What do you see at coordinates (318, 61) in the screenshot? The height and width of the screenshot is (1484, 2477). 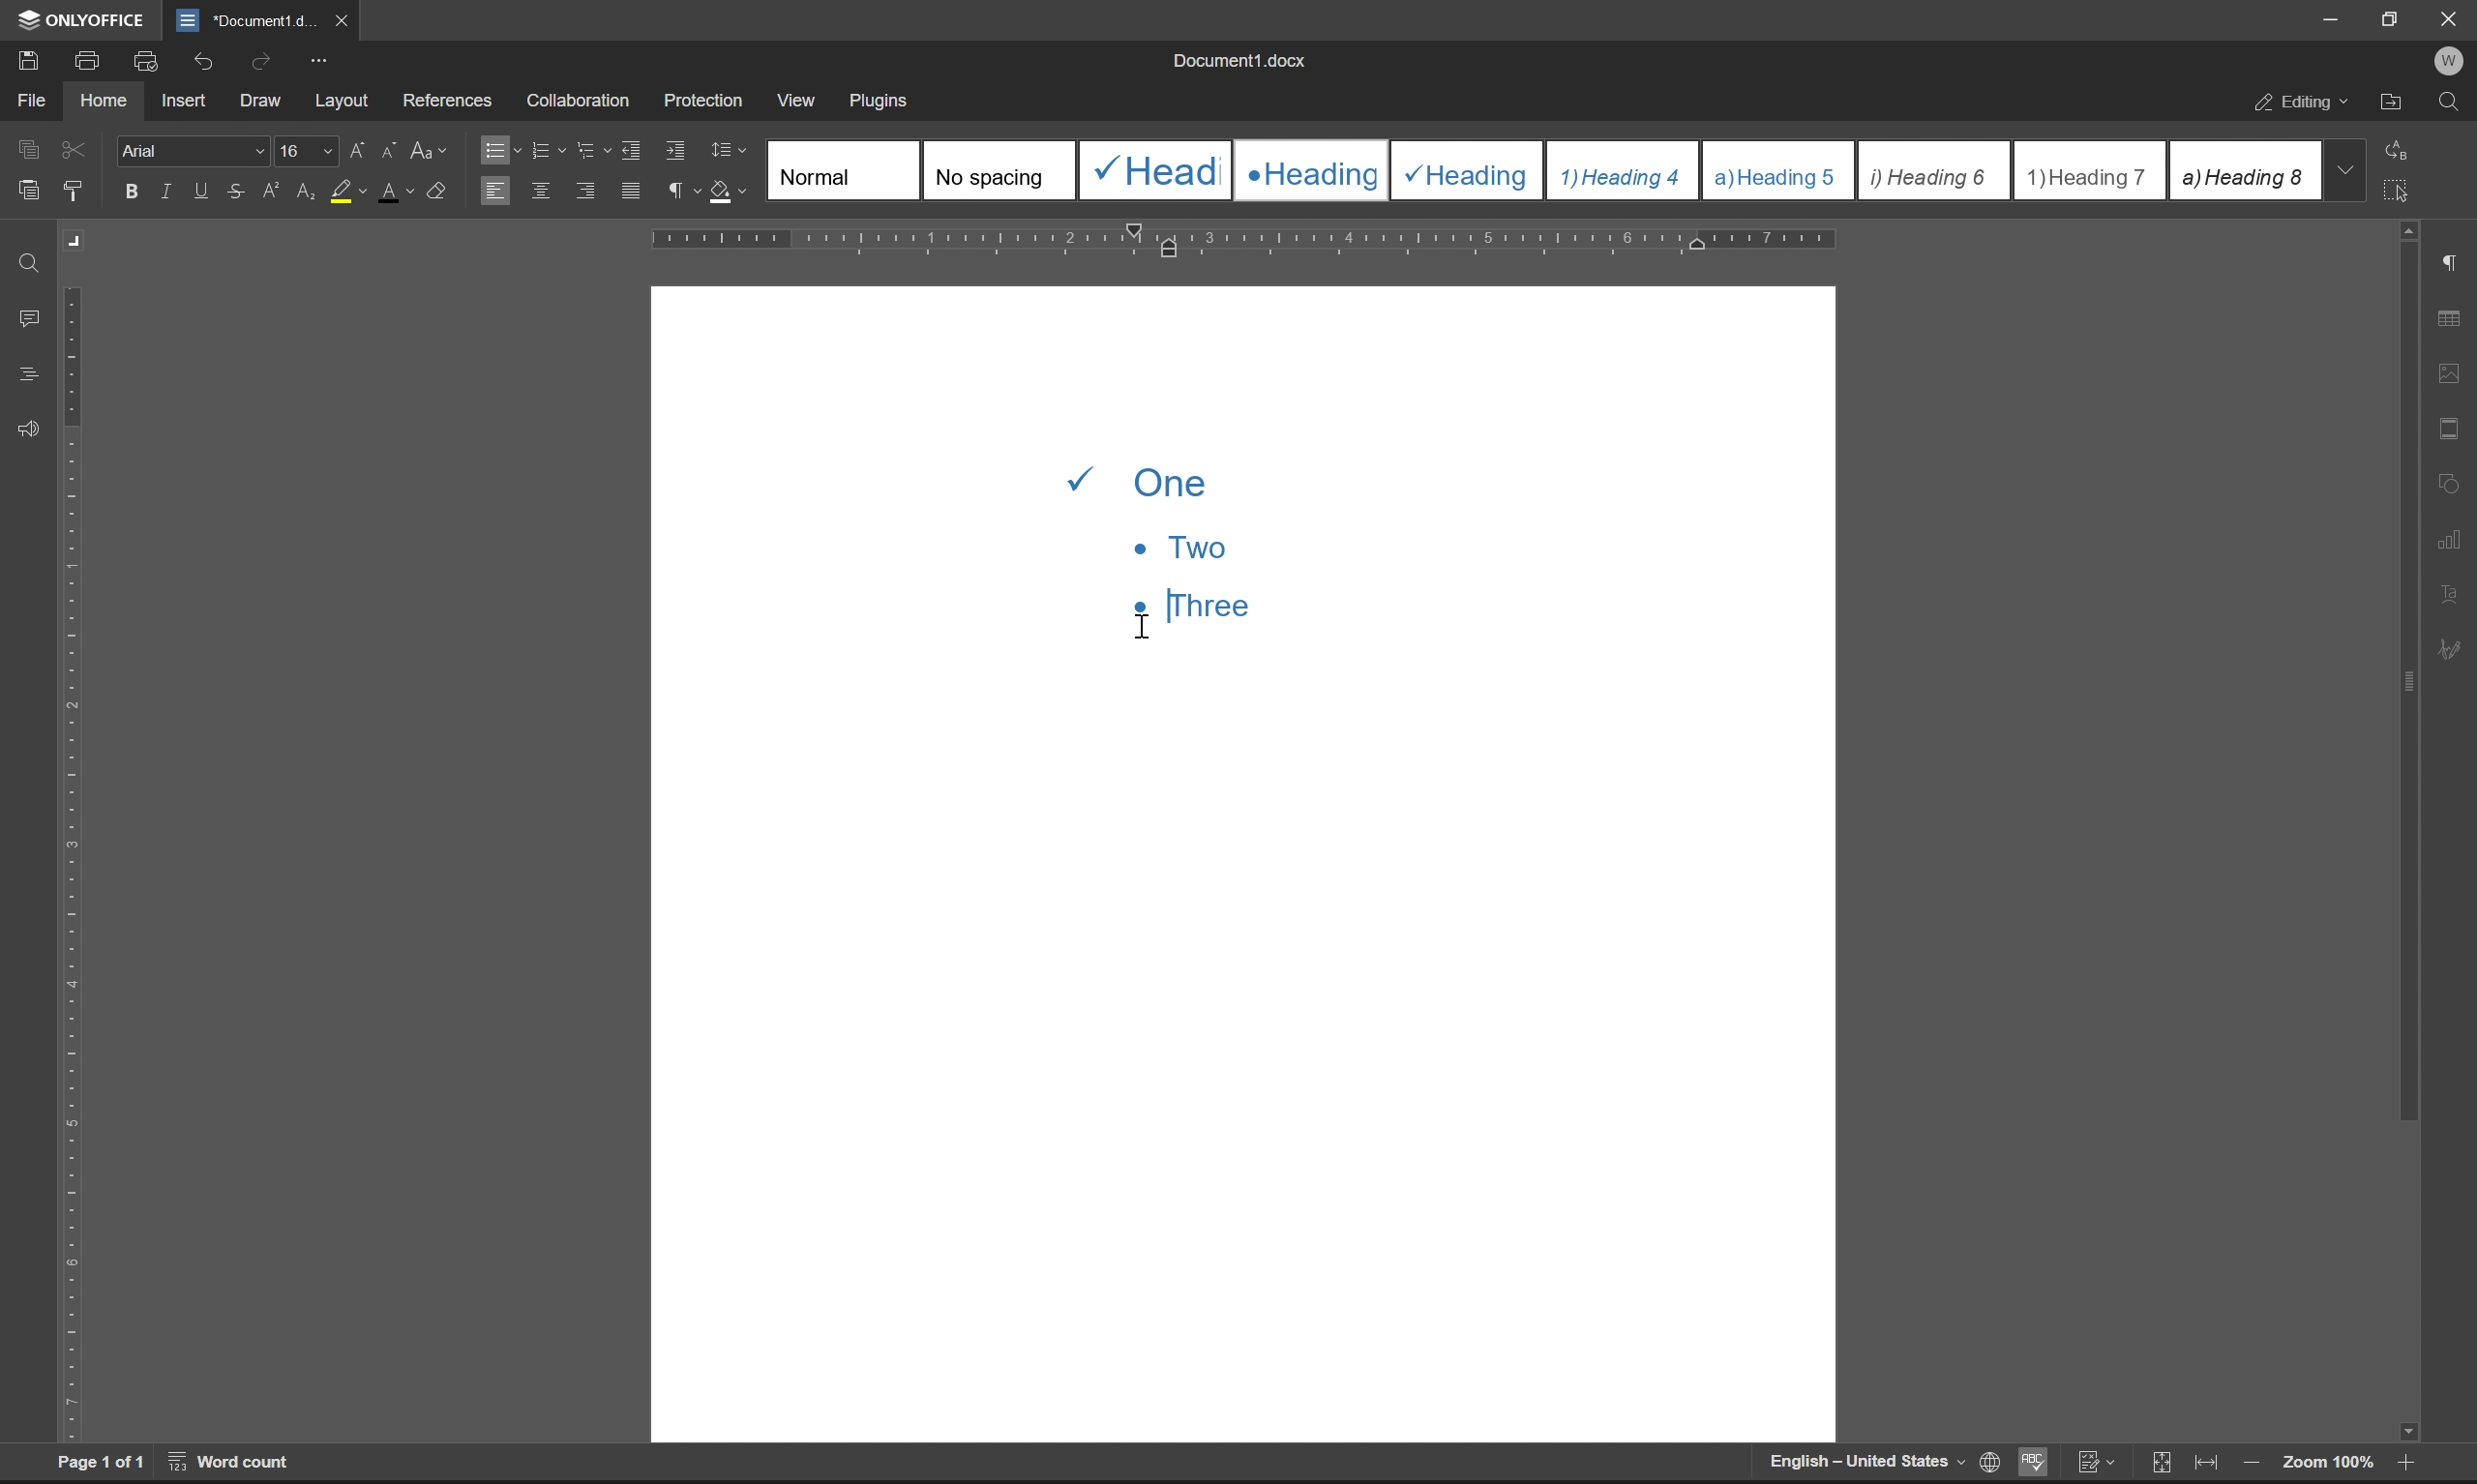 I see `customize quick access toolbar` at bounding box center [318, 61].